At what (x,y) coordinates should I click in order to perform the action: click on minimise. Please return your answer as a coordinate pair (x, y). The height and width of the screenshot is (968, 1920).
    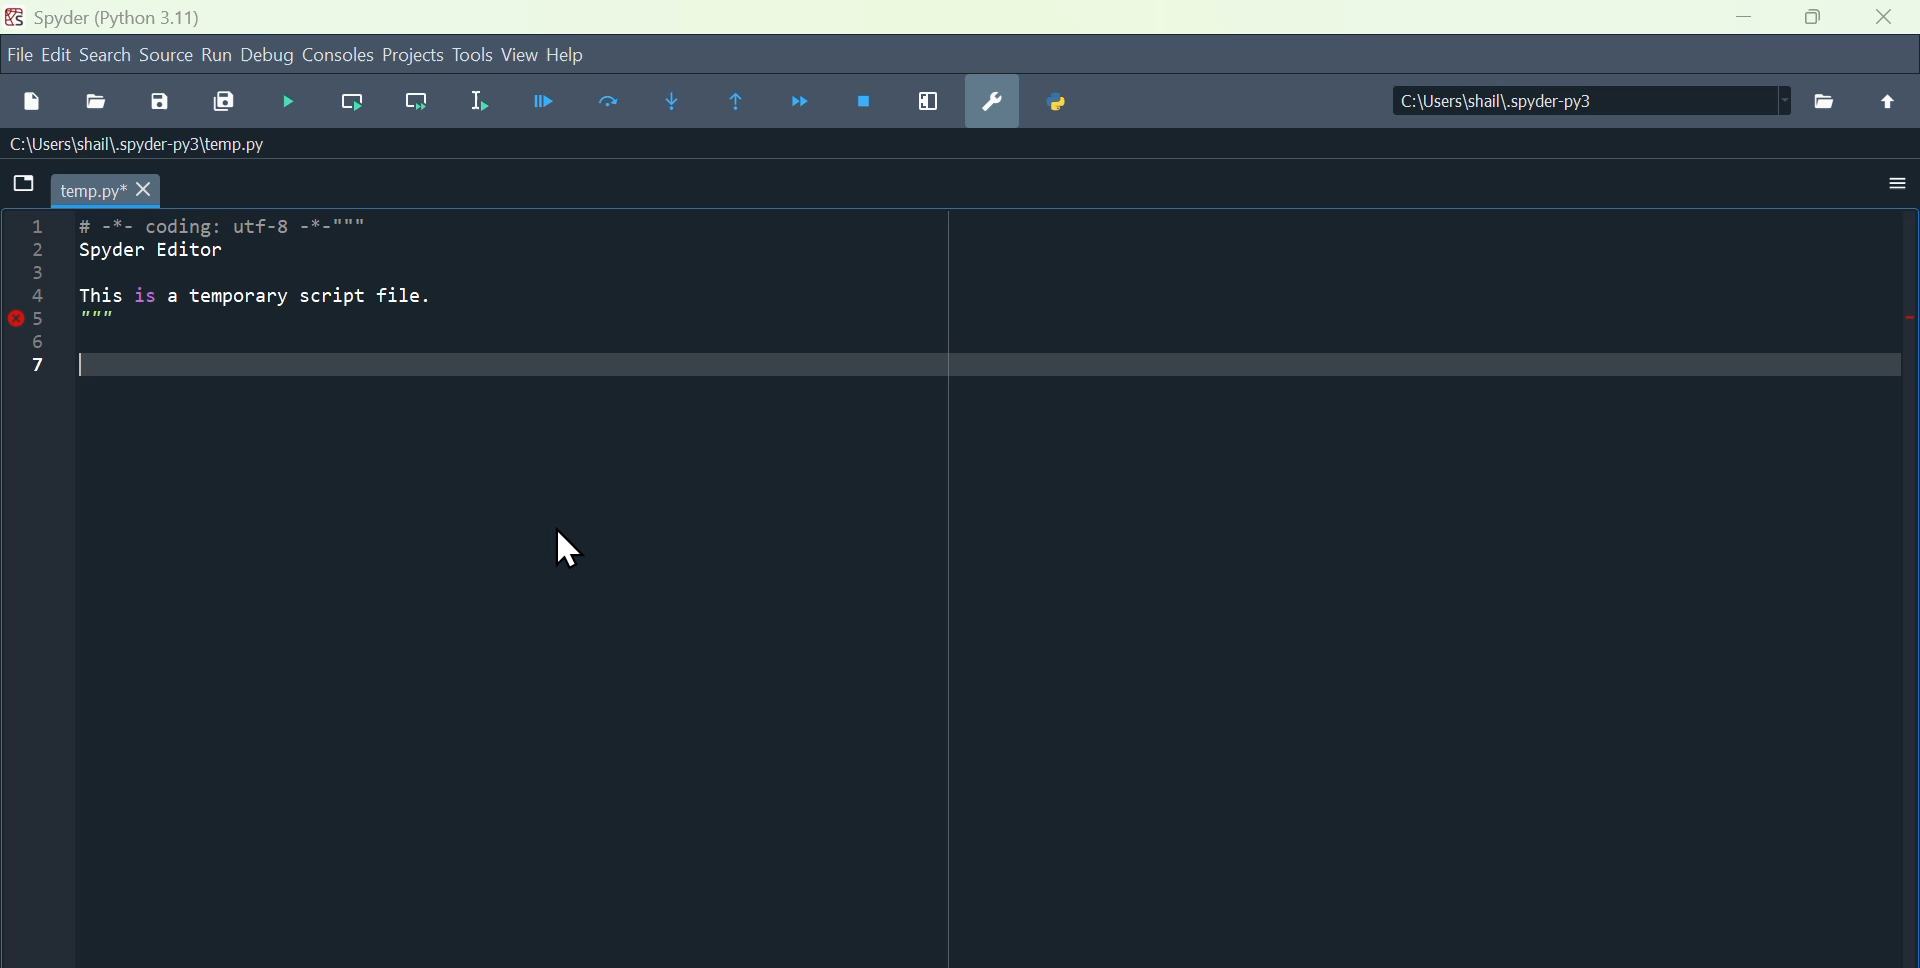
    Looking at the image, I should click on (1744, 16).